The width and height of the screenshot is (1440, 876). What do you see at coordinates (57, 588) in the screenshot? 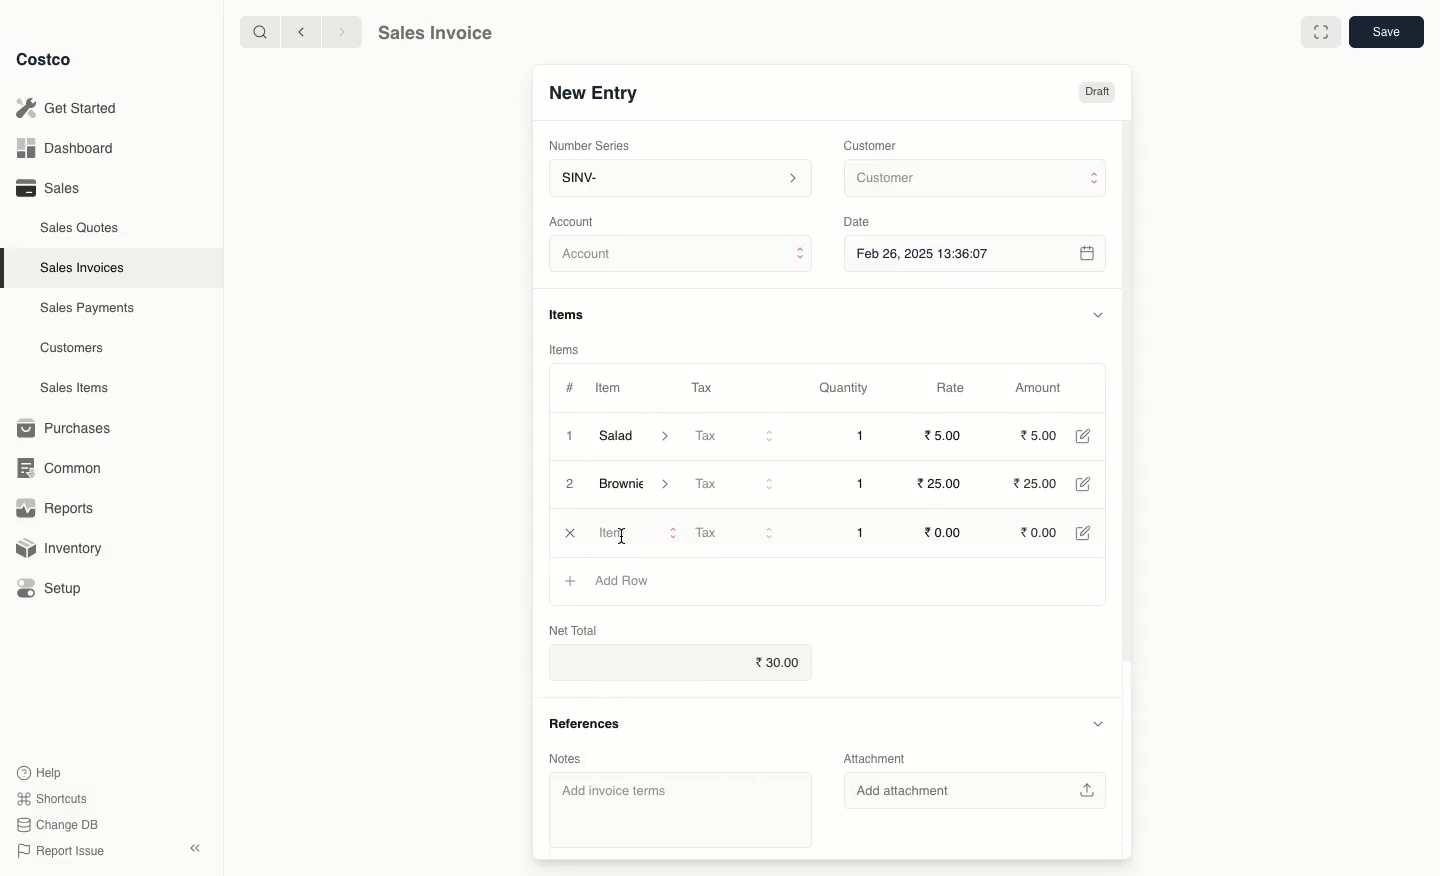
I see `Setup` at bounding box center [57, 588].